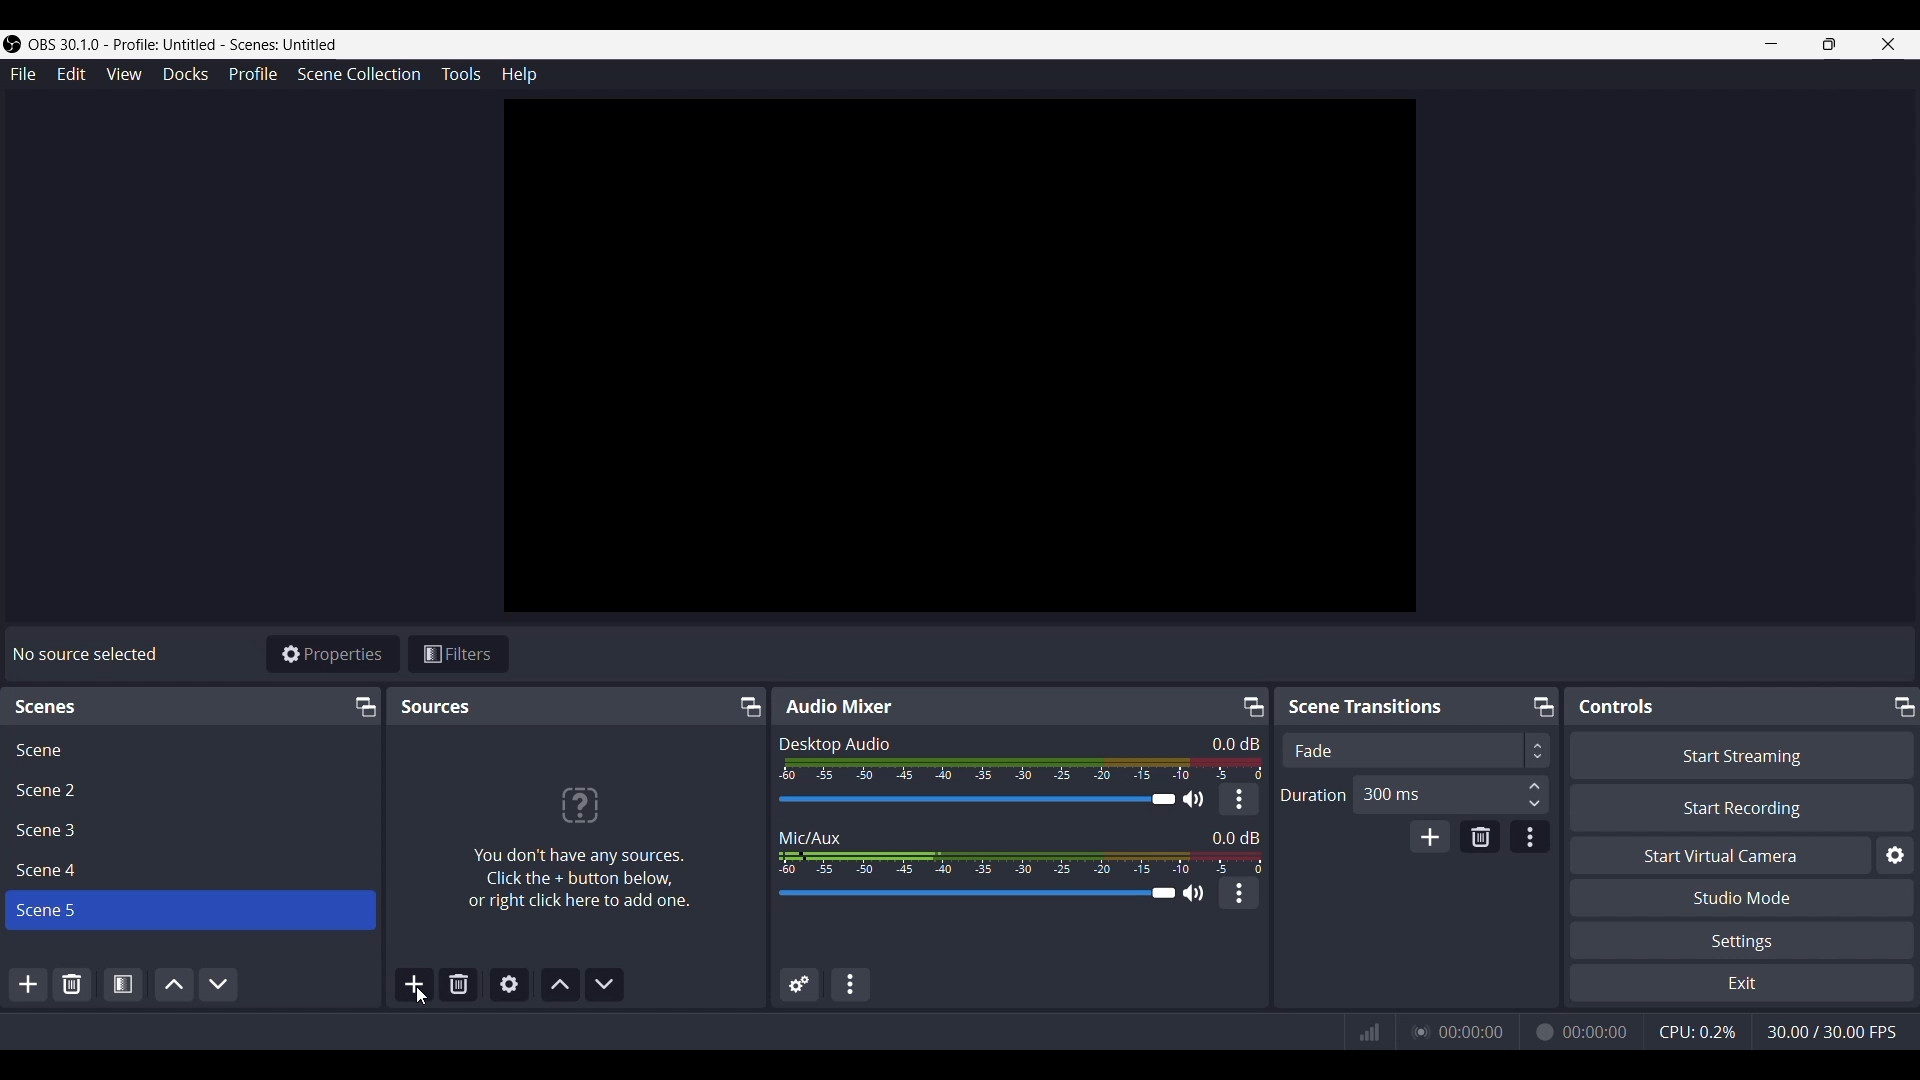 Image resolution: width=1920 pixels, height=1080 pixels. Describe the element at coordinates (1828, 45) in the screenshot. I see `Maximize` at that location.